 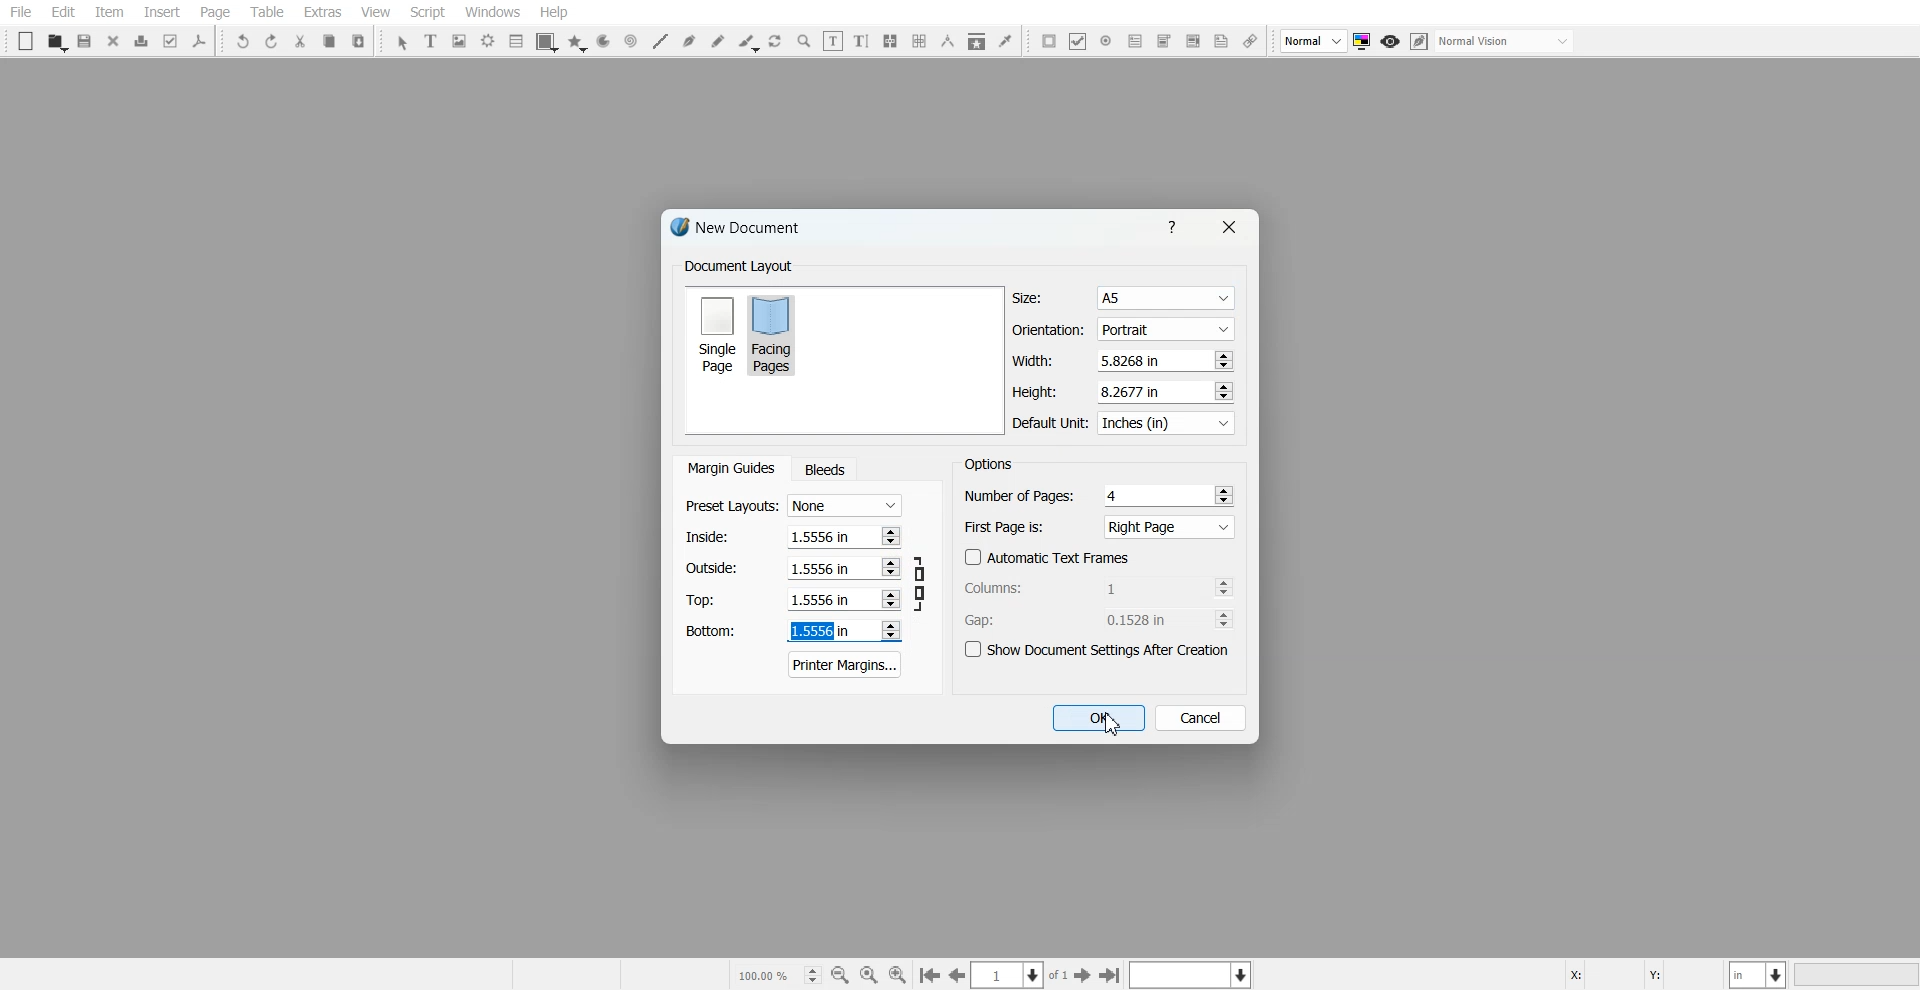 I want to click on Number of Pages, so click(x=1099, y=495).